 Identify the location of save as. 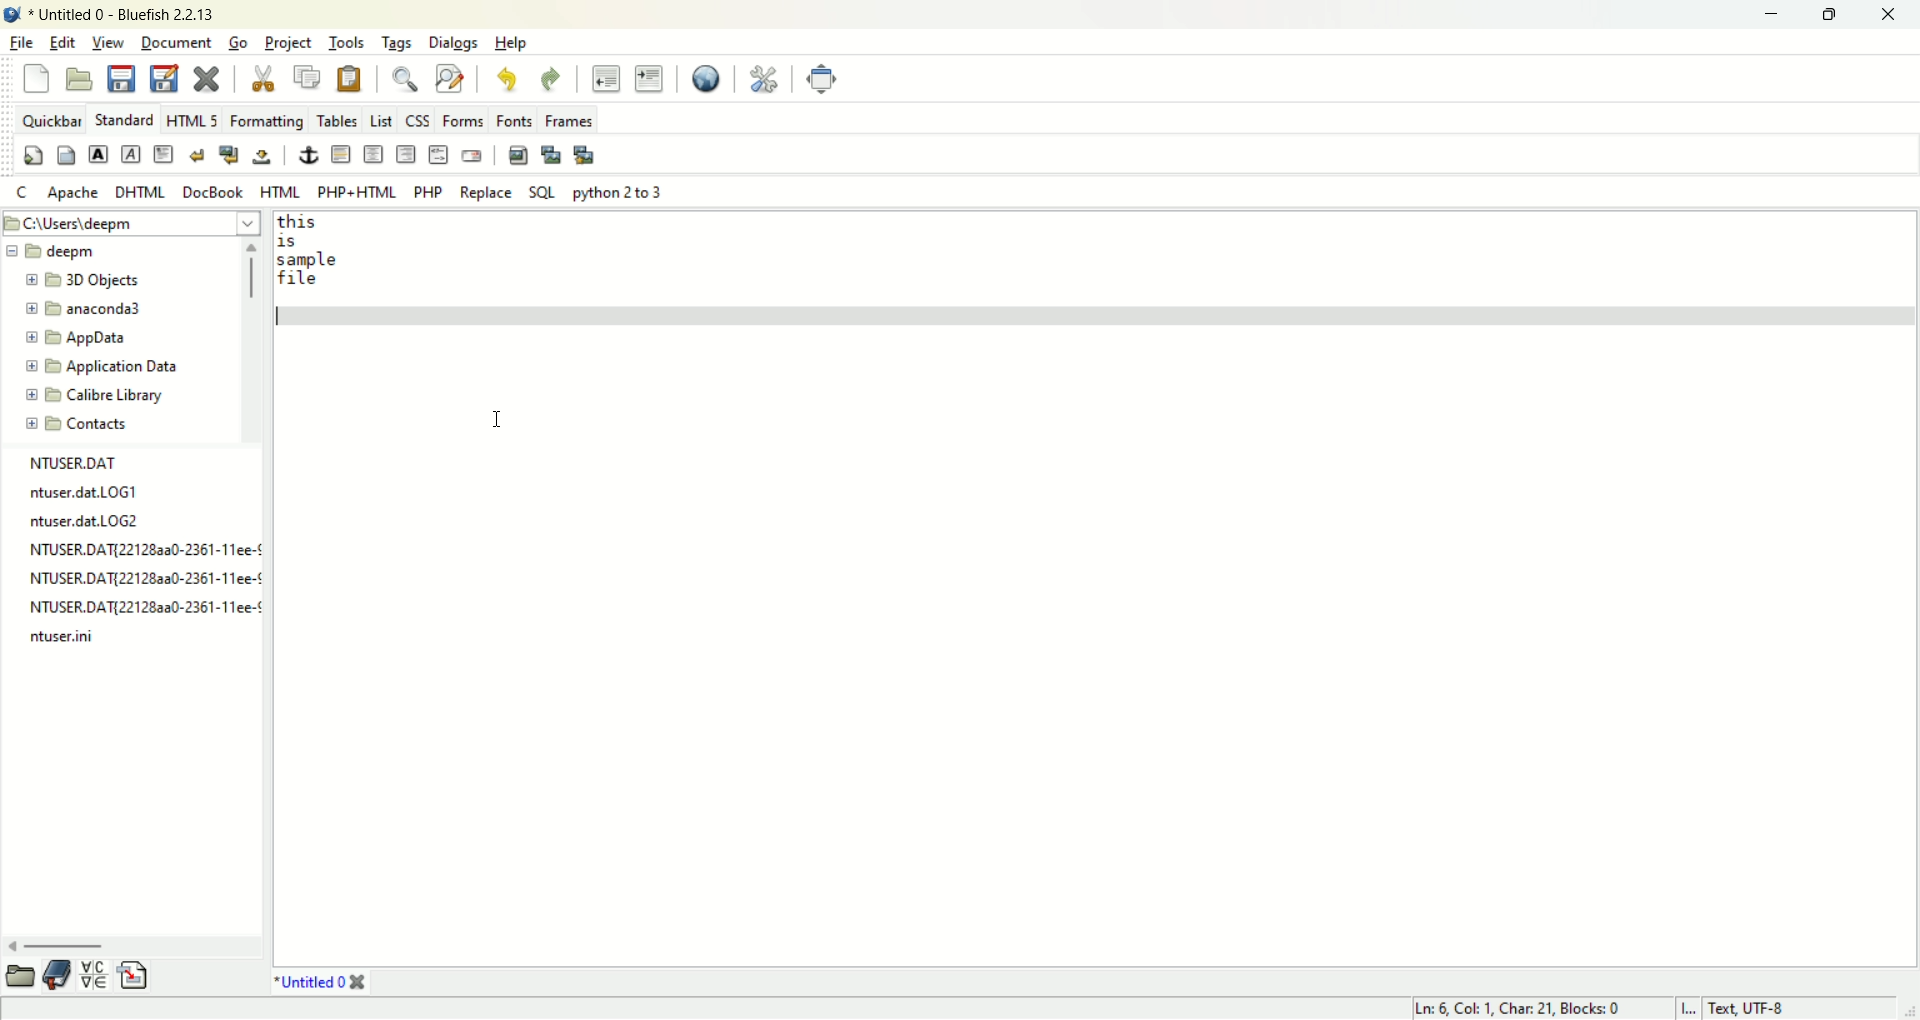
(164, 77).